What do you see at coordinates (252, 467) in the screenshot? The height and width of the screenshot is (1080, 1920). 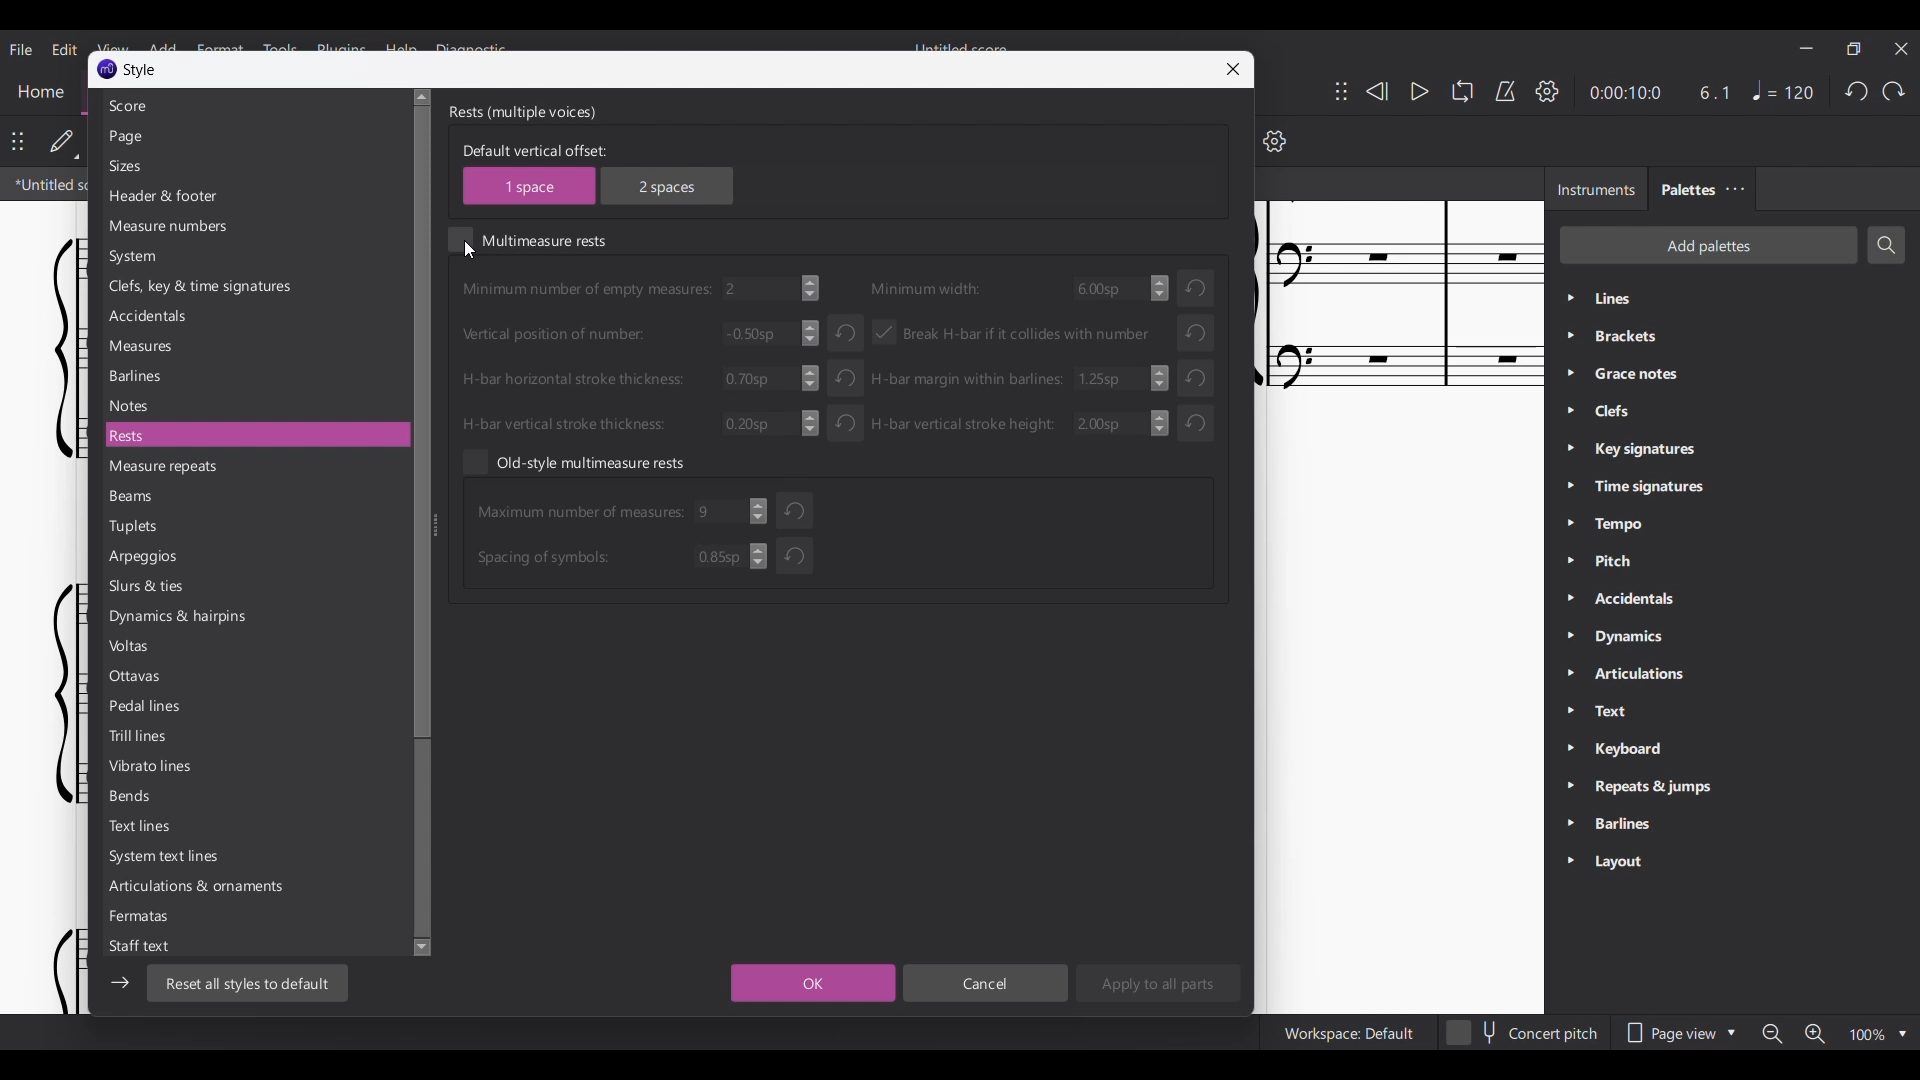 I see `Measure repeats` at bounding box center [252, 467].